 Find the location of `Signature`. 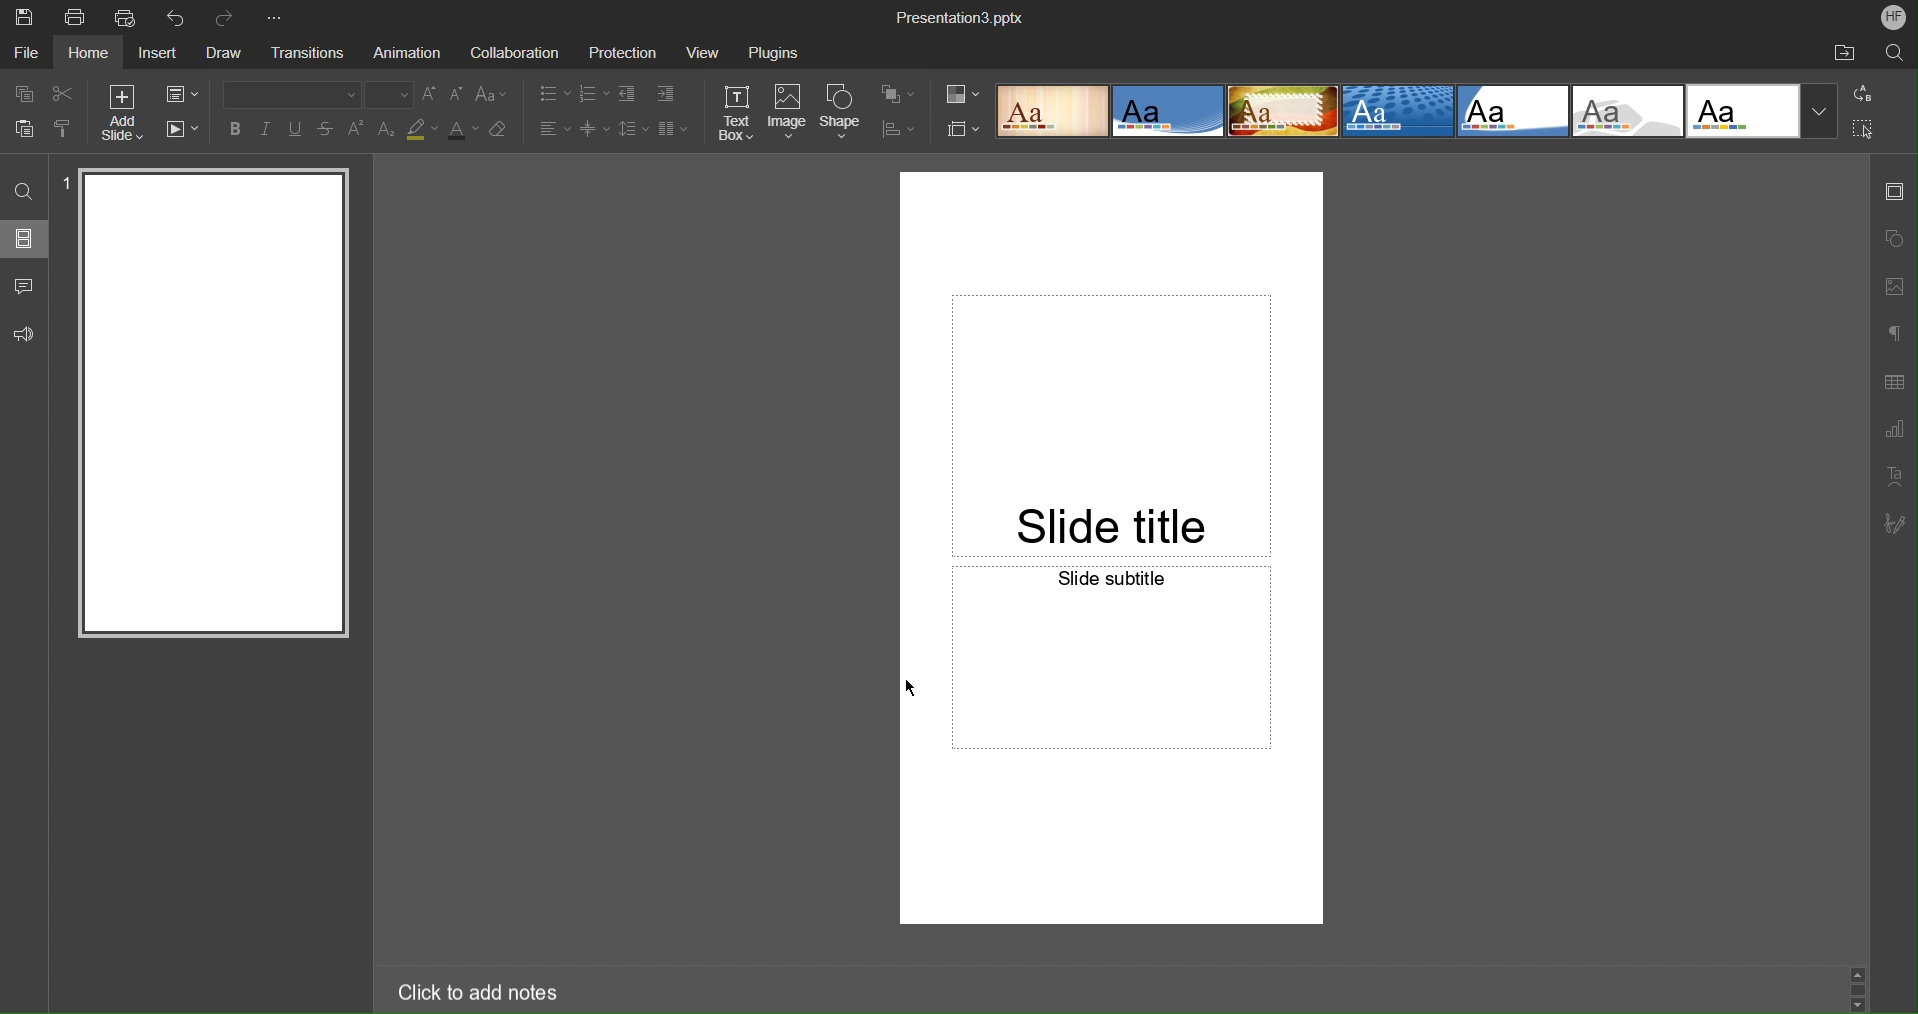

Signature is located at coordinates (1893, 524).